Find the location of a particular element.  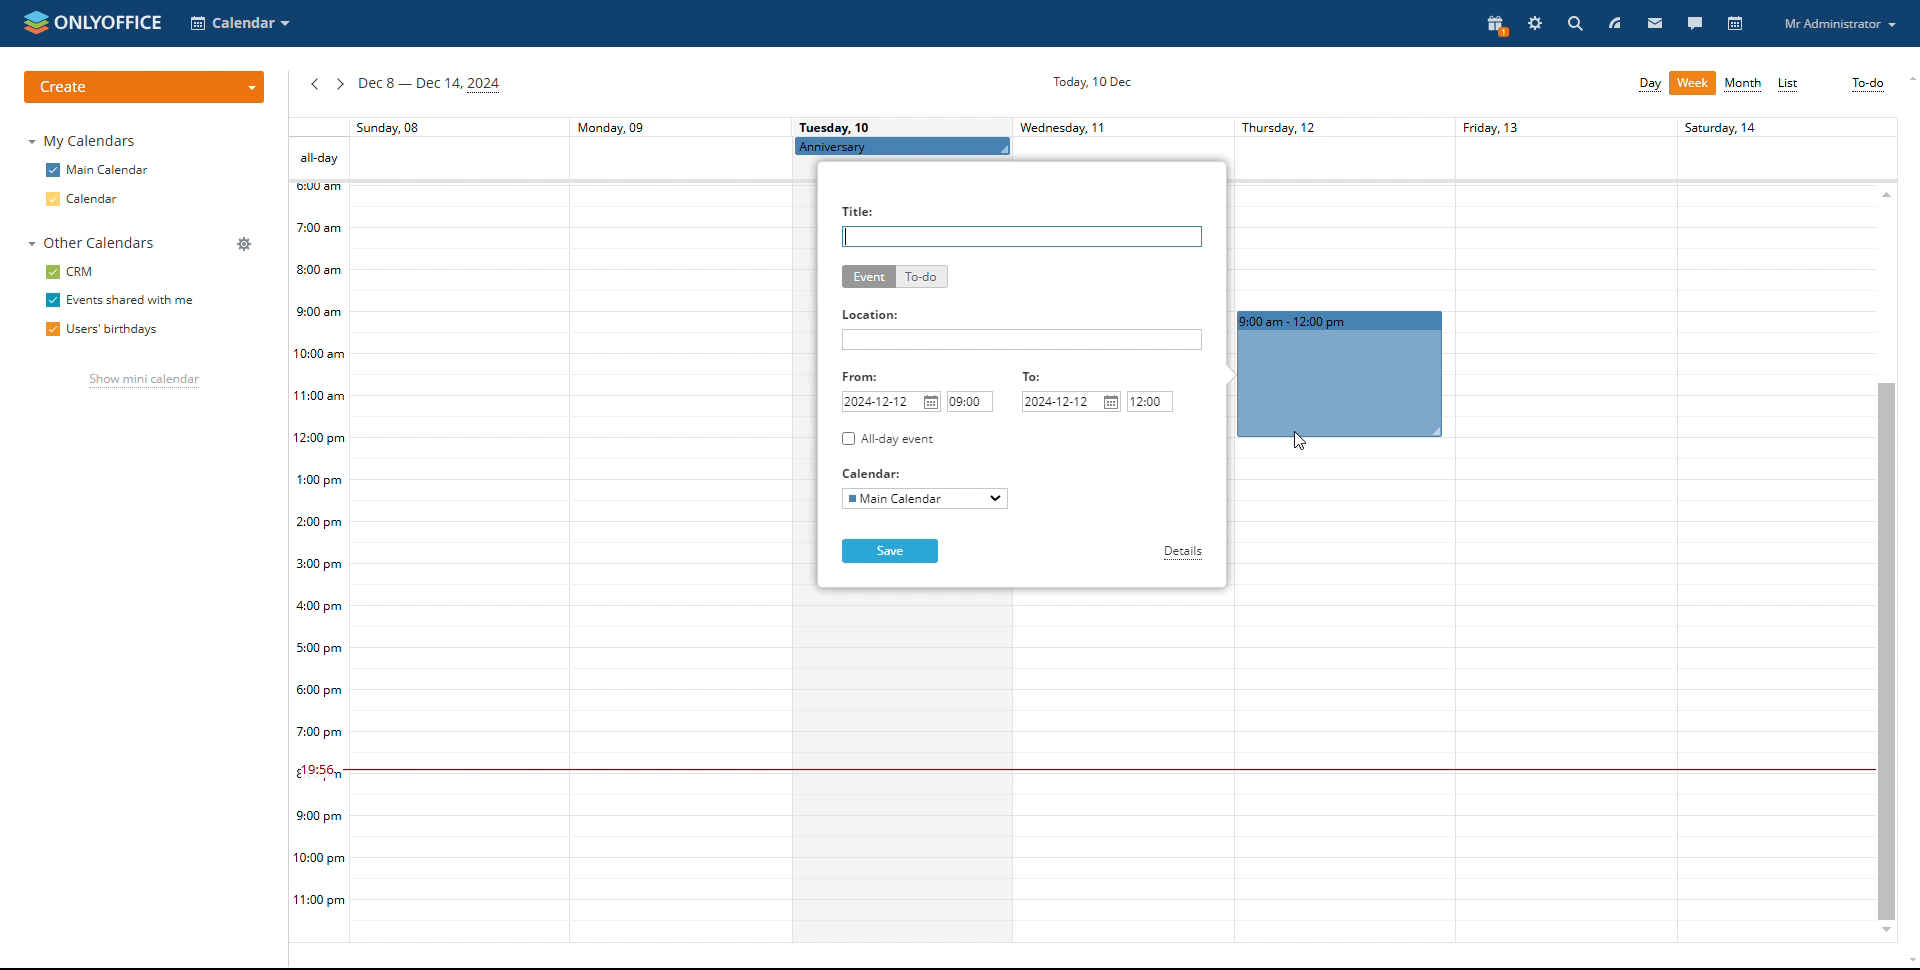

scroll up is located at coordinates (1886, 193).